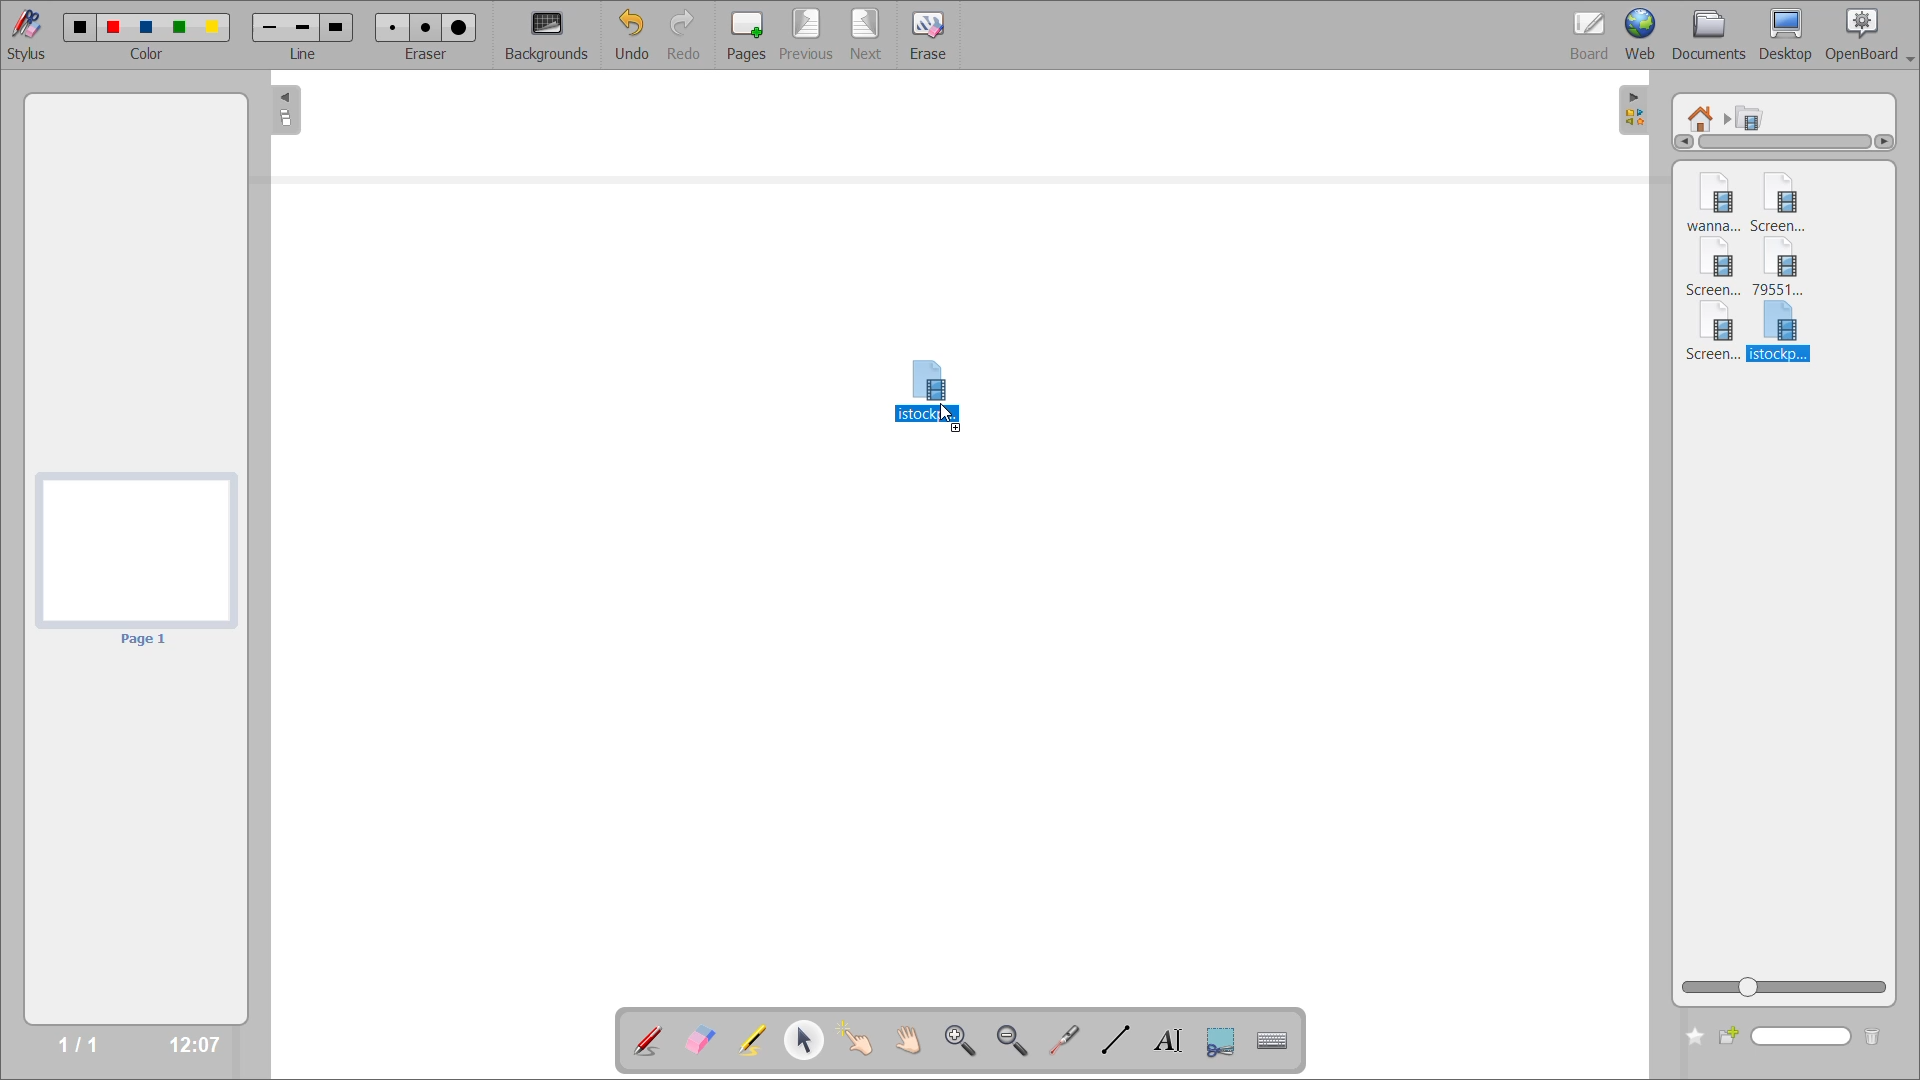 This screenshot has height=1080, width=1920. Describe the element at coordinates (1789, 199) in the screenshot. I see `video 2` at that location.